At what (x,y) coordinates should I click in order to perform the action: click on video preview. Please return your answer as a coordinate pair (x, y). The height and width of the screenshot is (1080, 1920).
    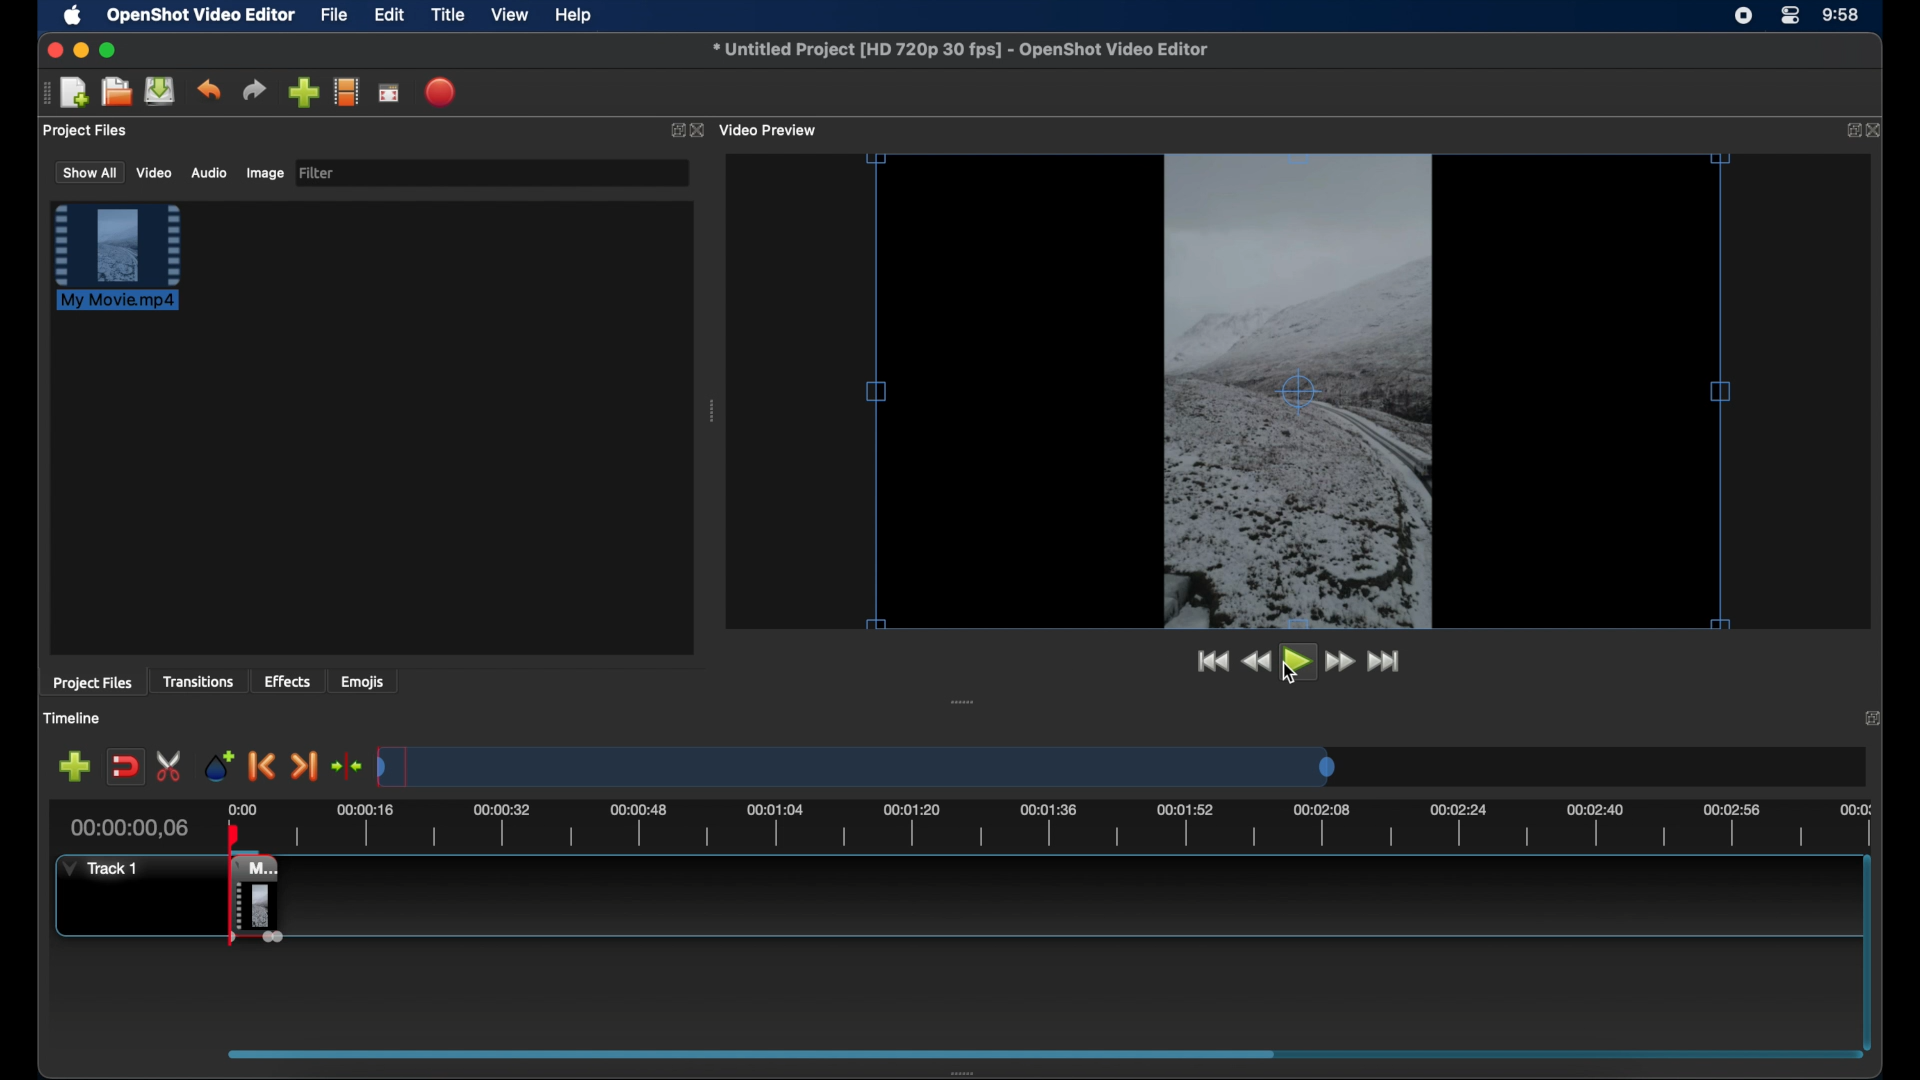
    Looking at the image, I should click on (1299, 388).